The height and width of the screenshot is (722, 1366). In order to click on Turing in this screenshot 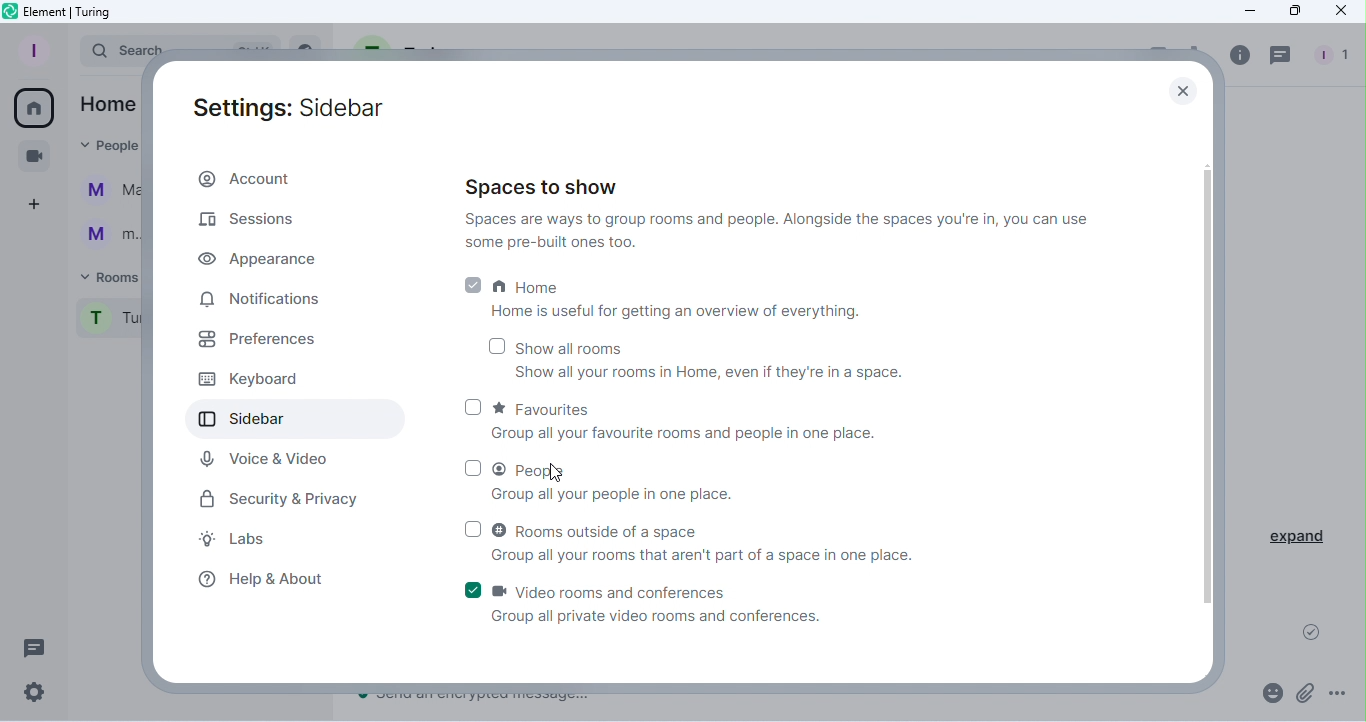, I will do `click(110, 321)`.